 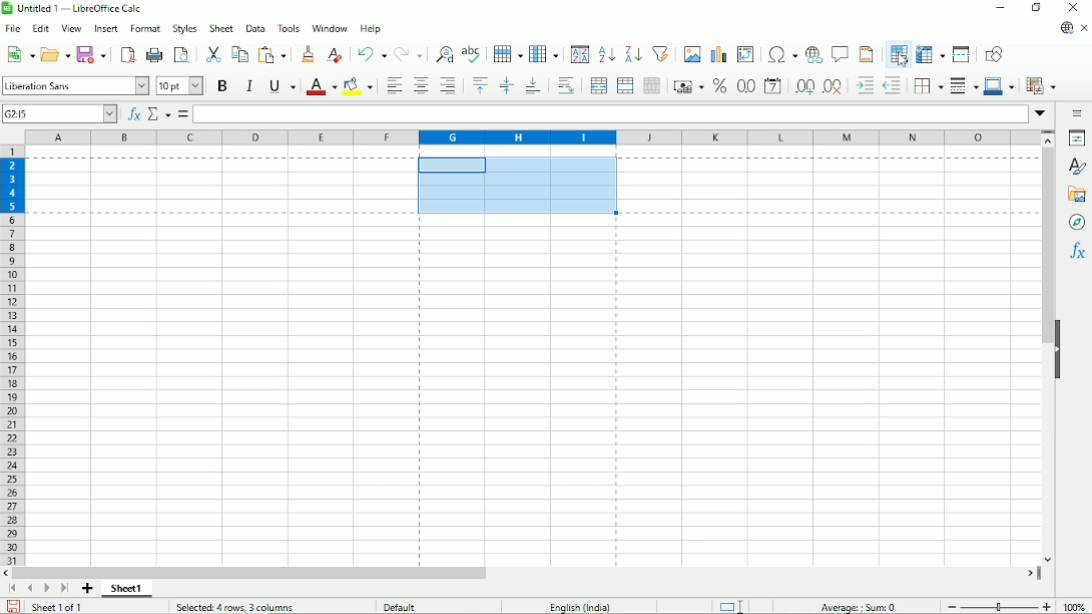 I want to click on Headers and footers, so click(x=866, y=53).